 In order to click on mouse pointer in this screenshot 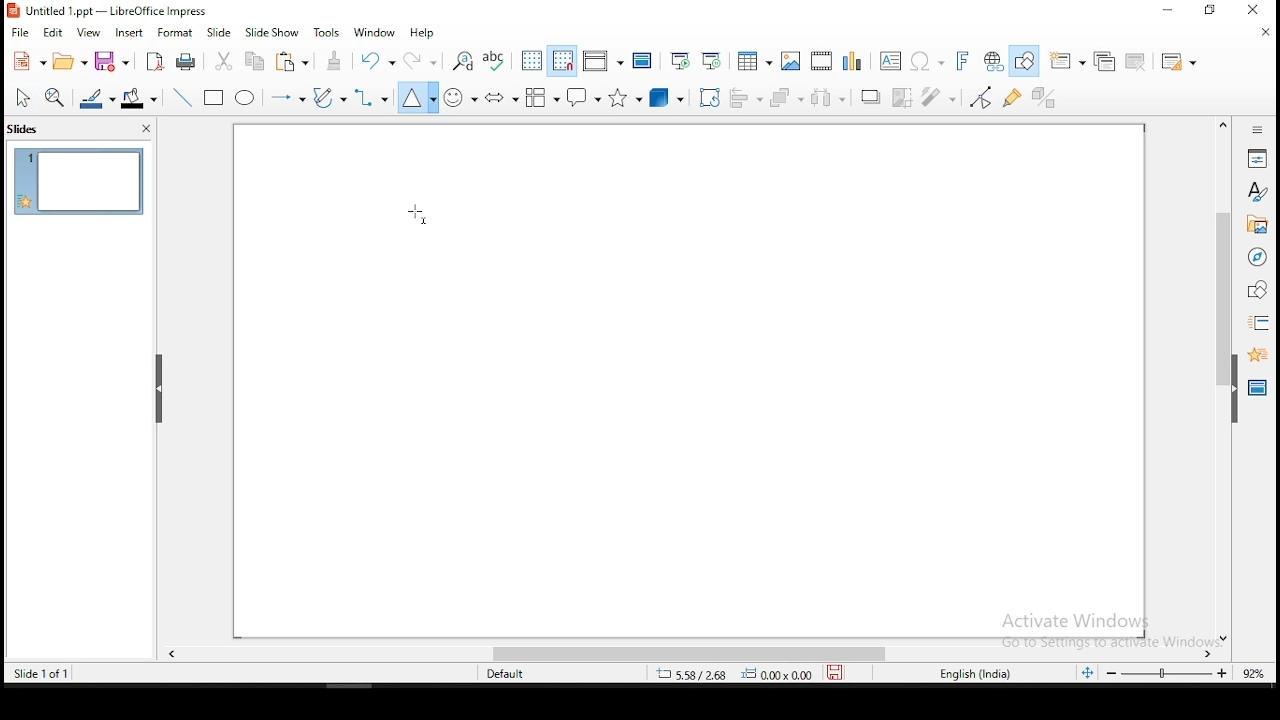, I will do `click(416, 214)`.